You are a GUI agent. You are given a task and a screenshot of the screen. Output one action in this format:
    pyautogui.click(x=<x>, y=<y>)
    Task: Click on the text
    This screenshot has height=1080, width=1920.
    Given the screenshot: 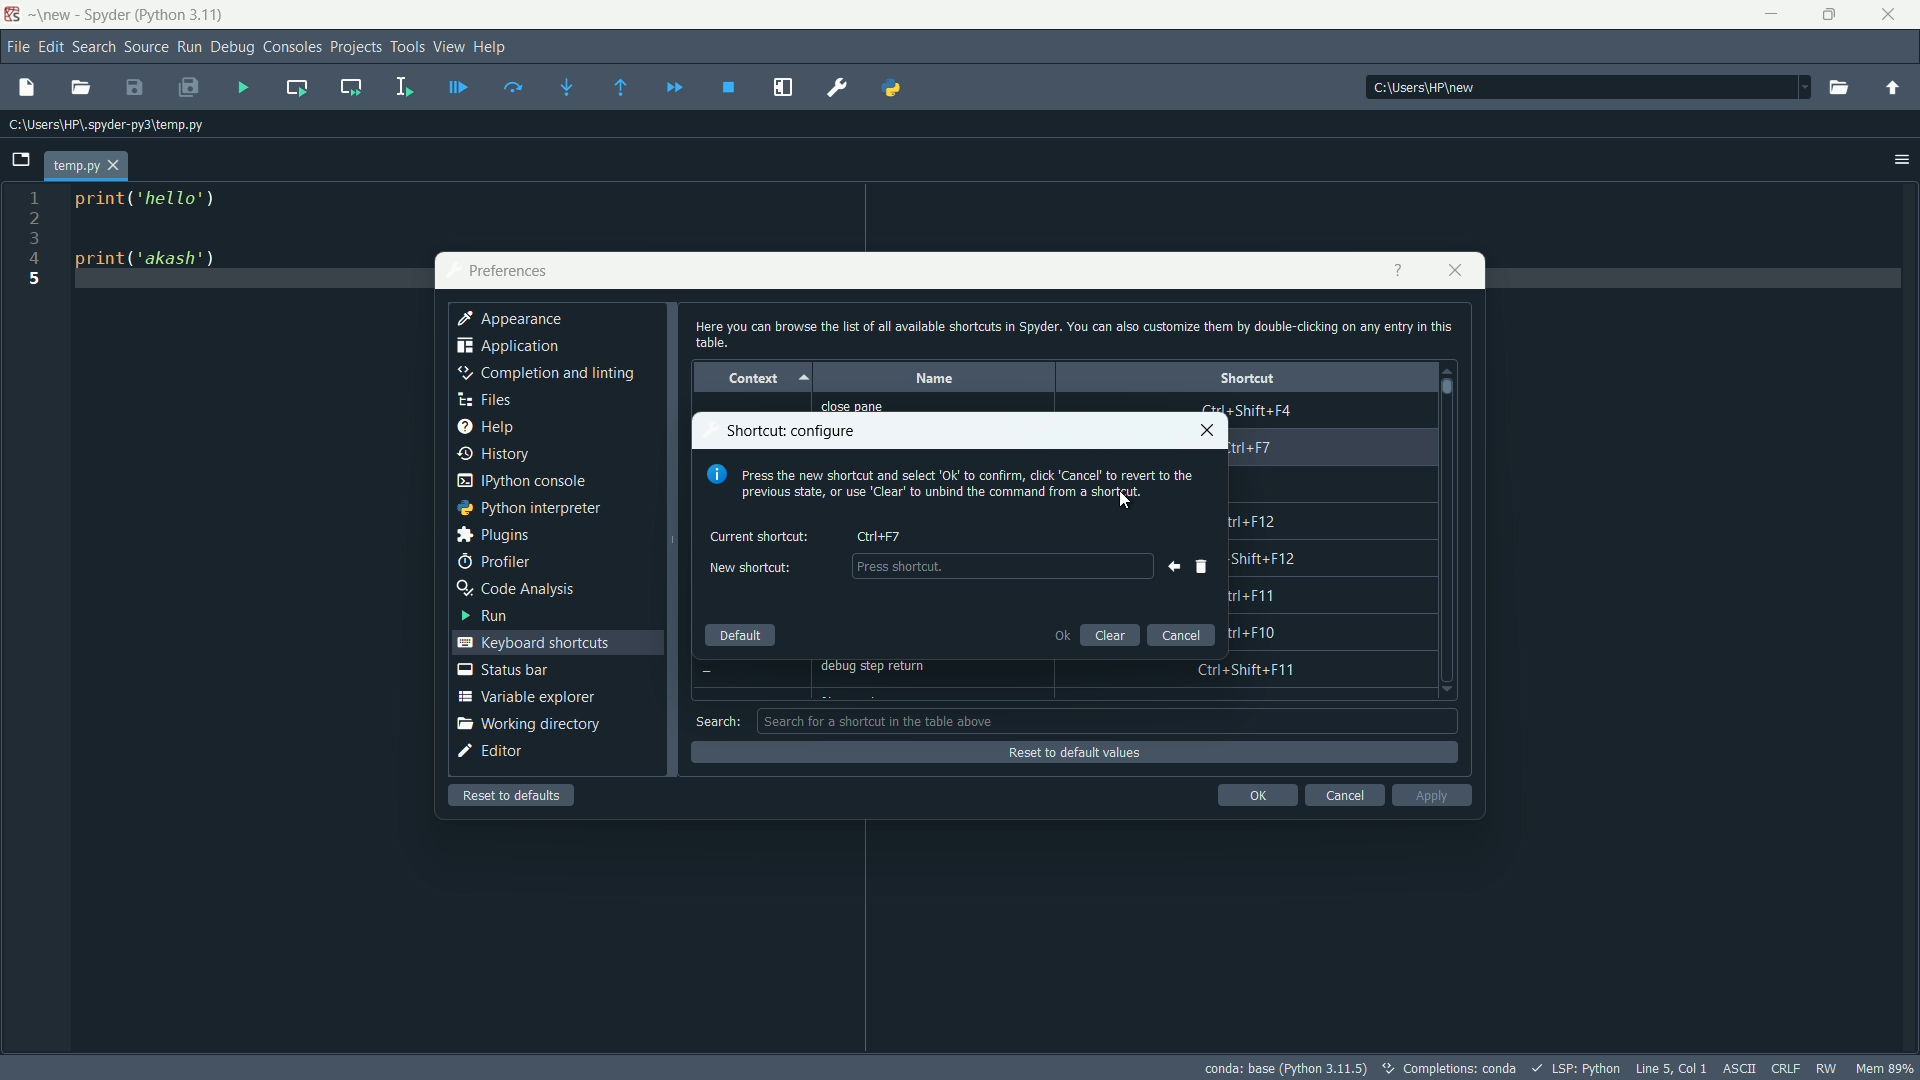 What is the action you would take?
    pyautogui.click(x=1460, y=1069)
    